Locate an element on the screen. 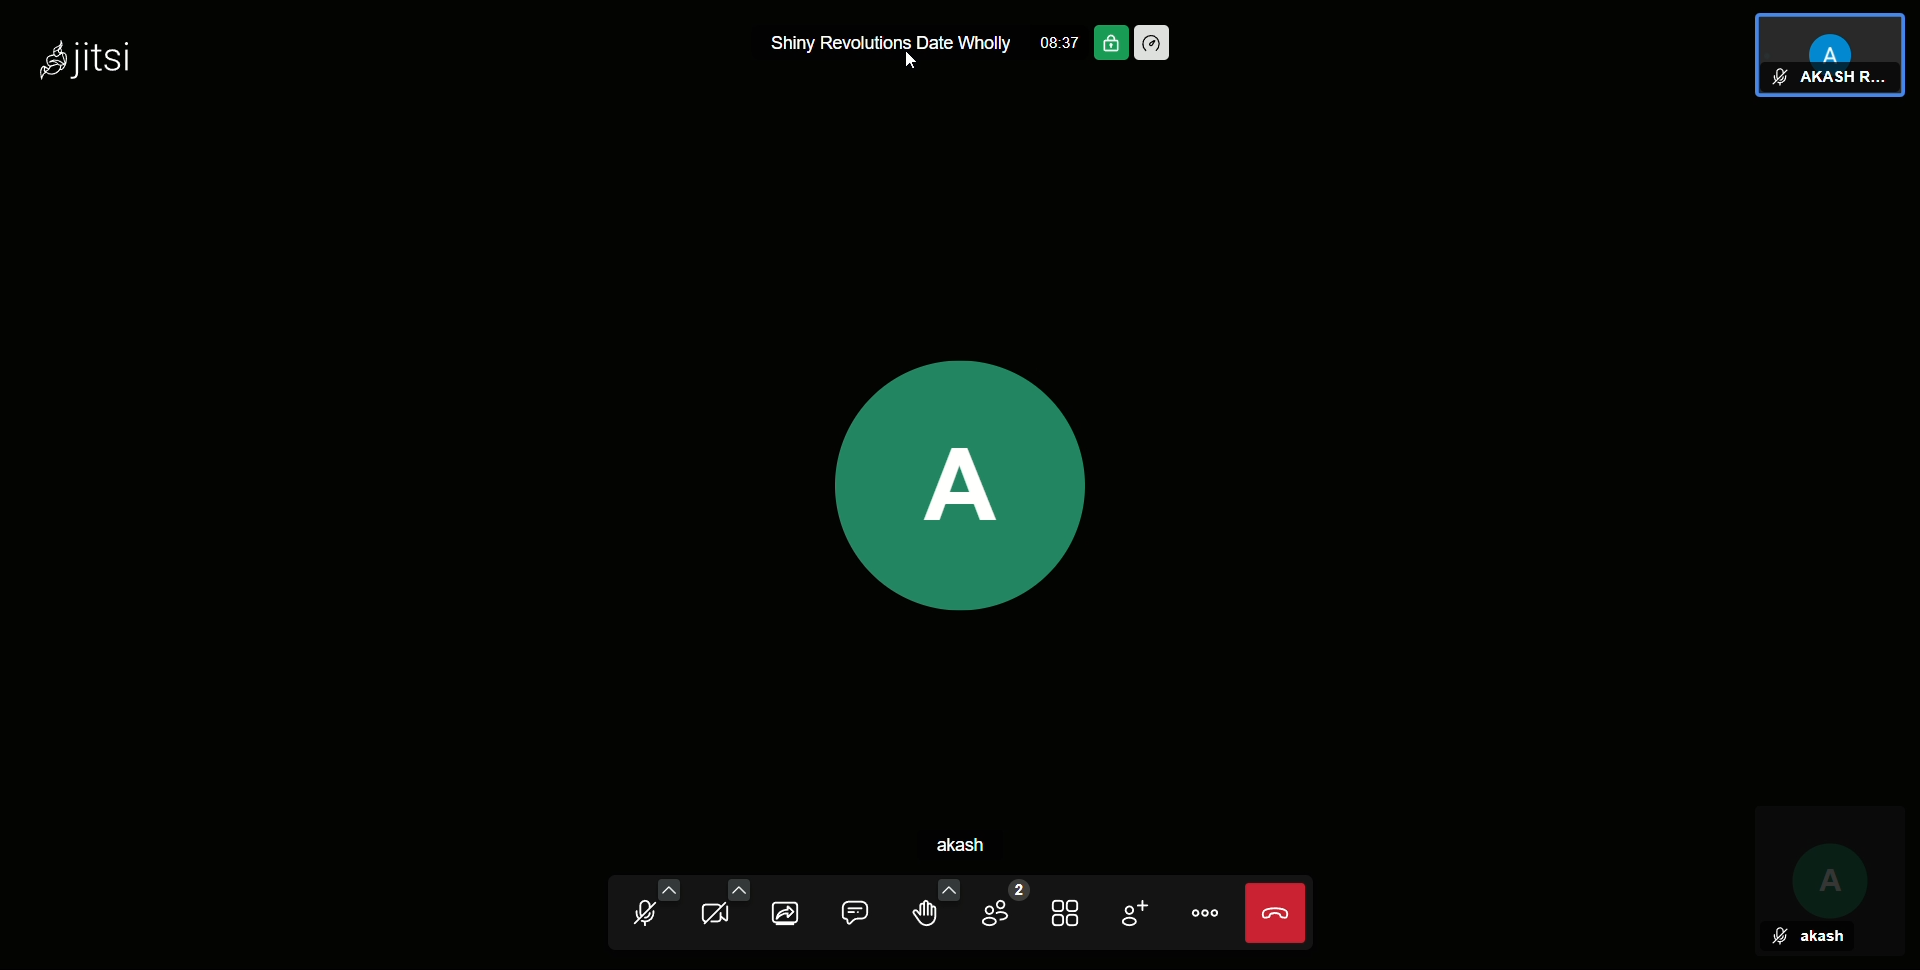 The height and width of the screenshot is (970, 1920). shiny revolutions date wholly is located at coordinates (895, 45).